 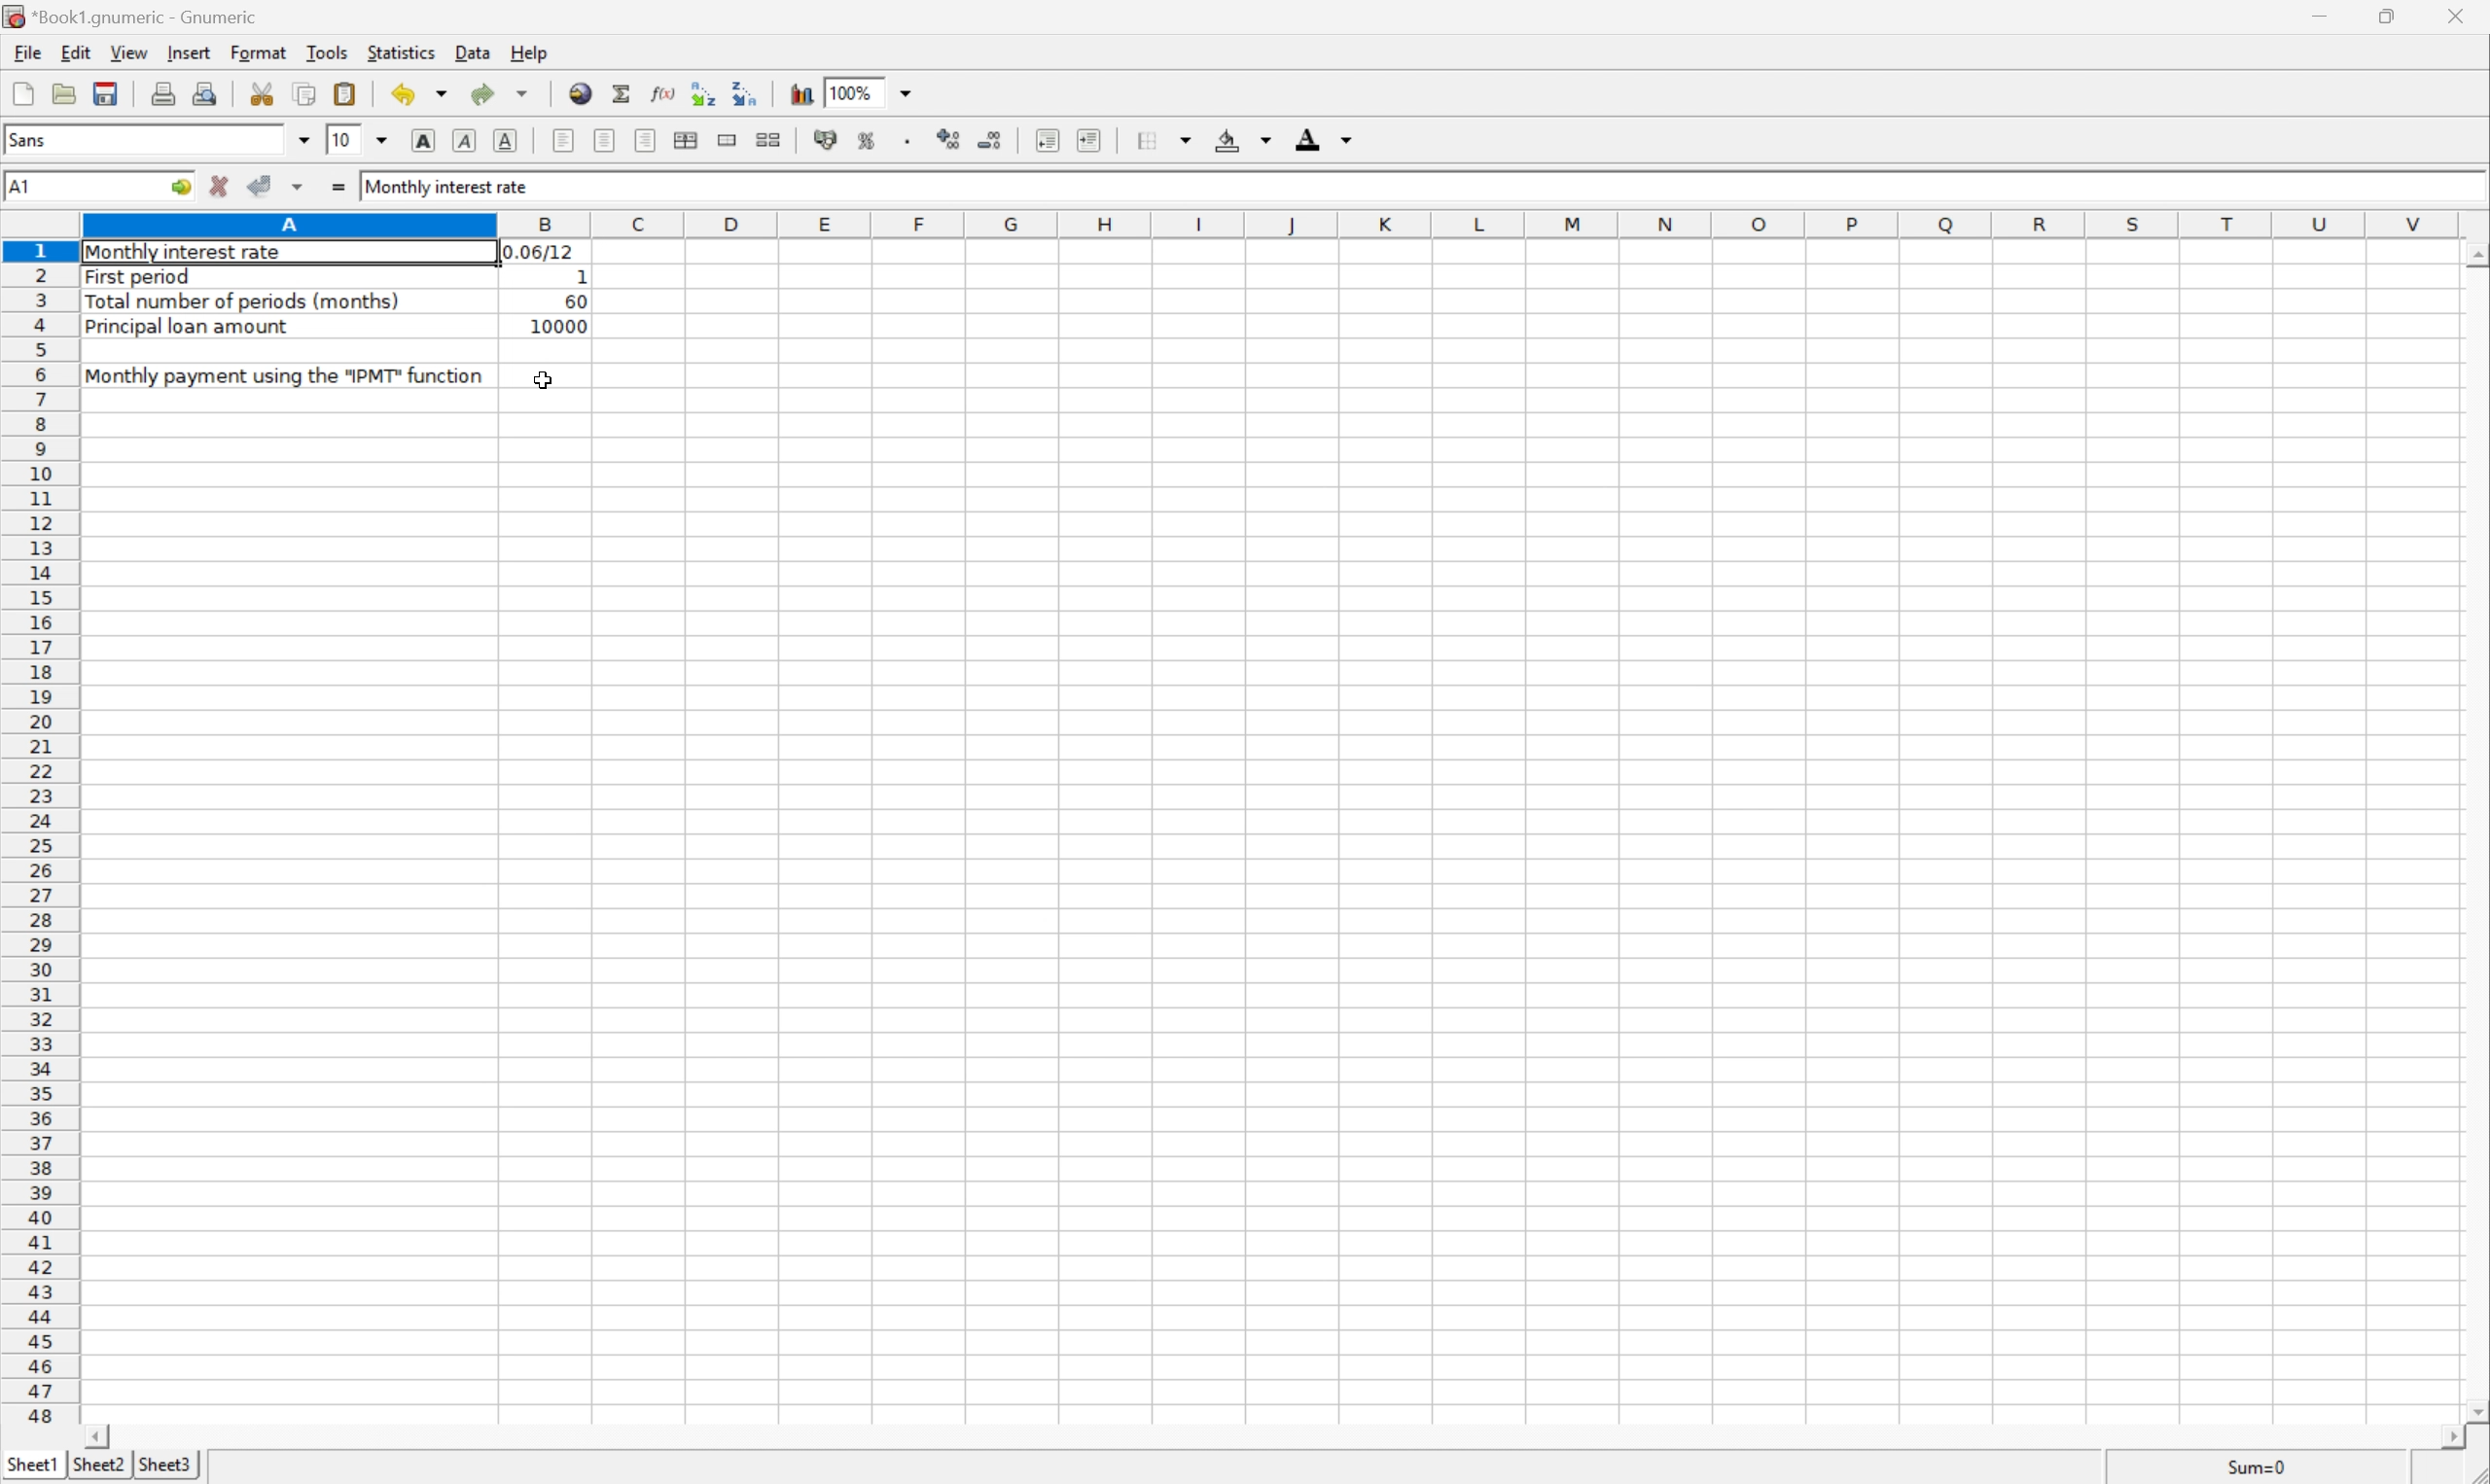 I want to click on *Book1.gnumeric - Gnumeric, so click(x=139, y=16).